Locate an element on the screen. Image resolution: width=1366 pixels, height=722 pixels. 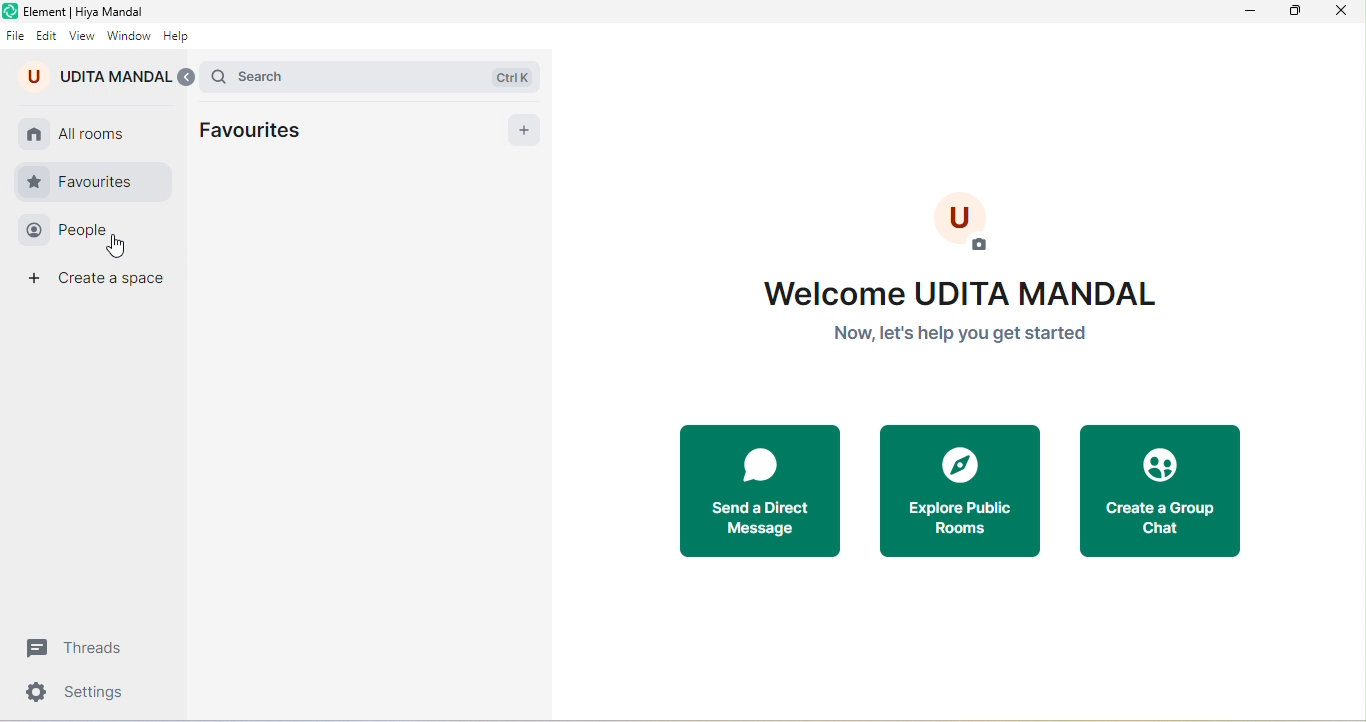
User image is located at coordinates (962, 219).